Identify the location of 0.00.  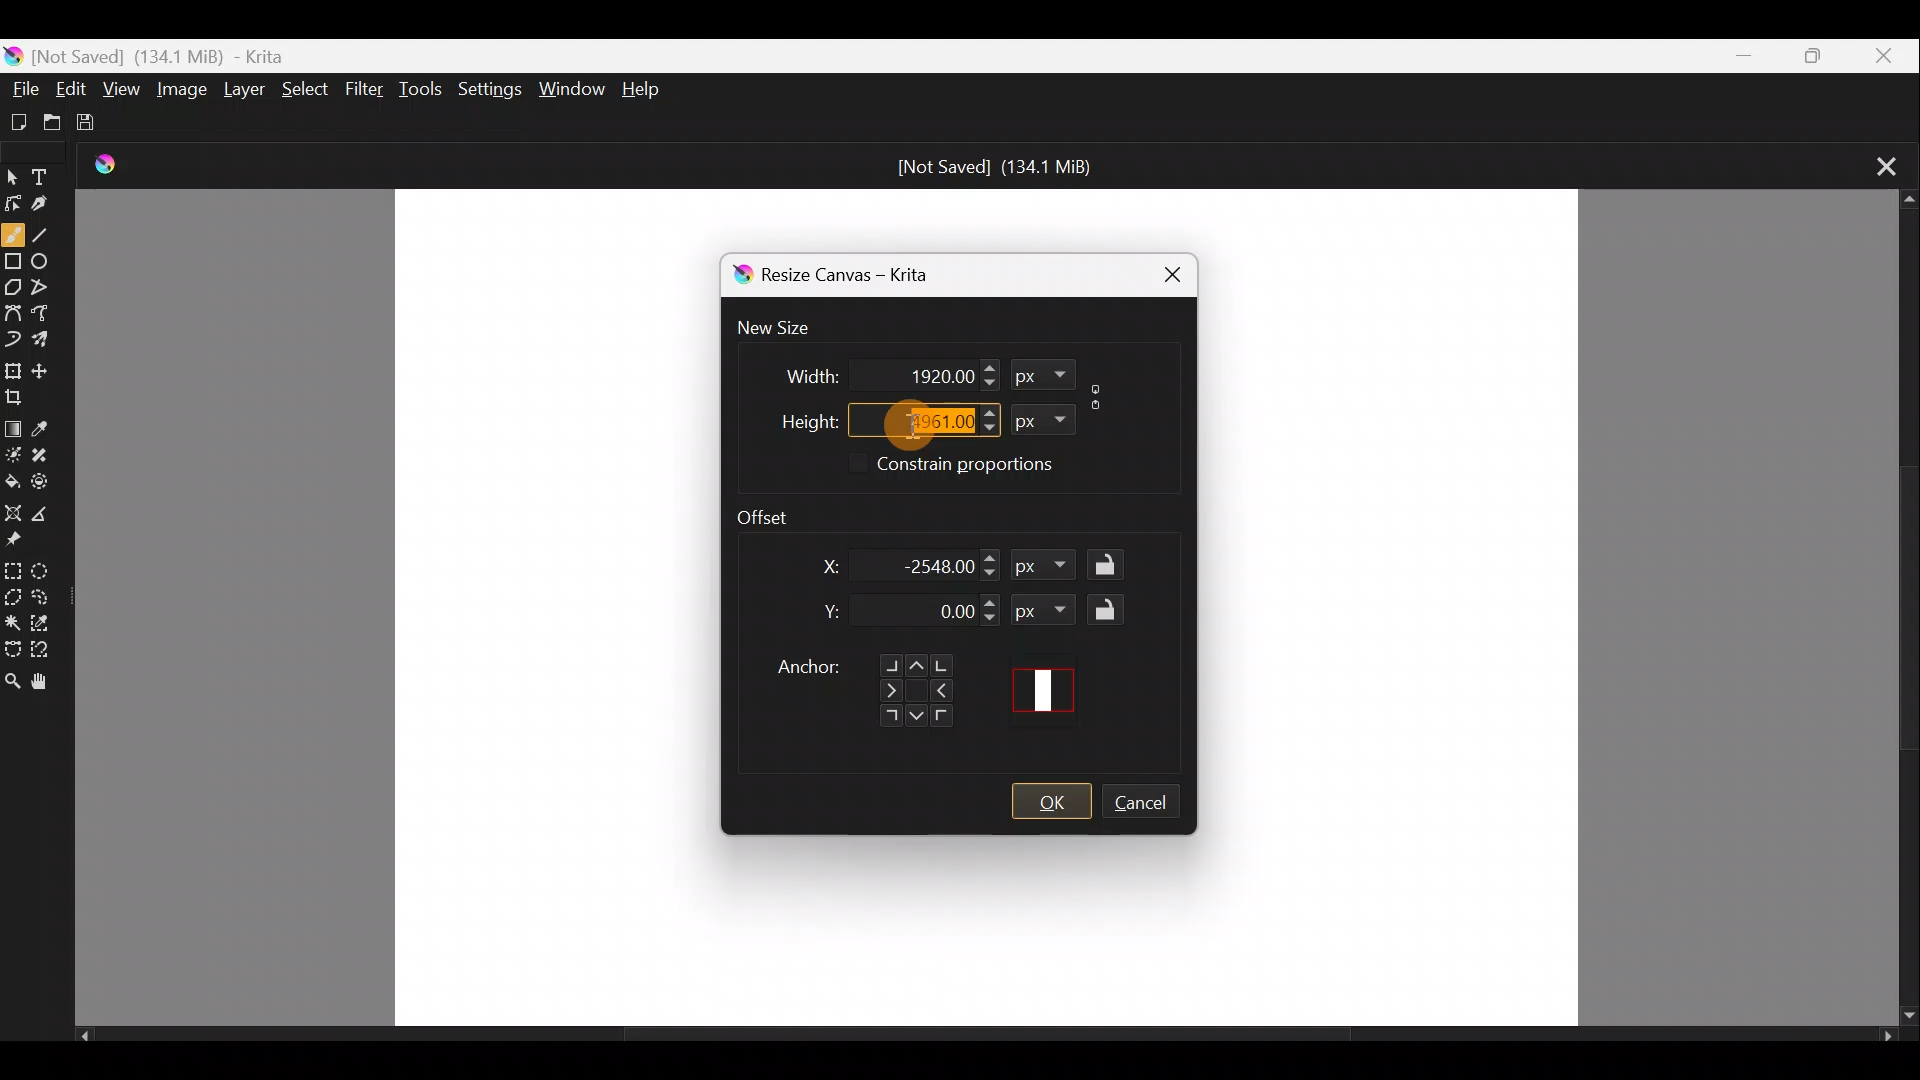
(938, 613).